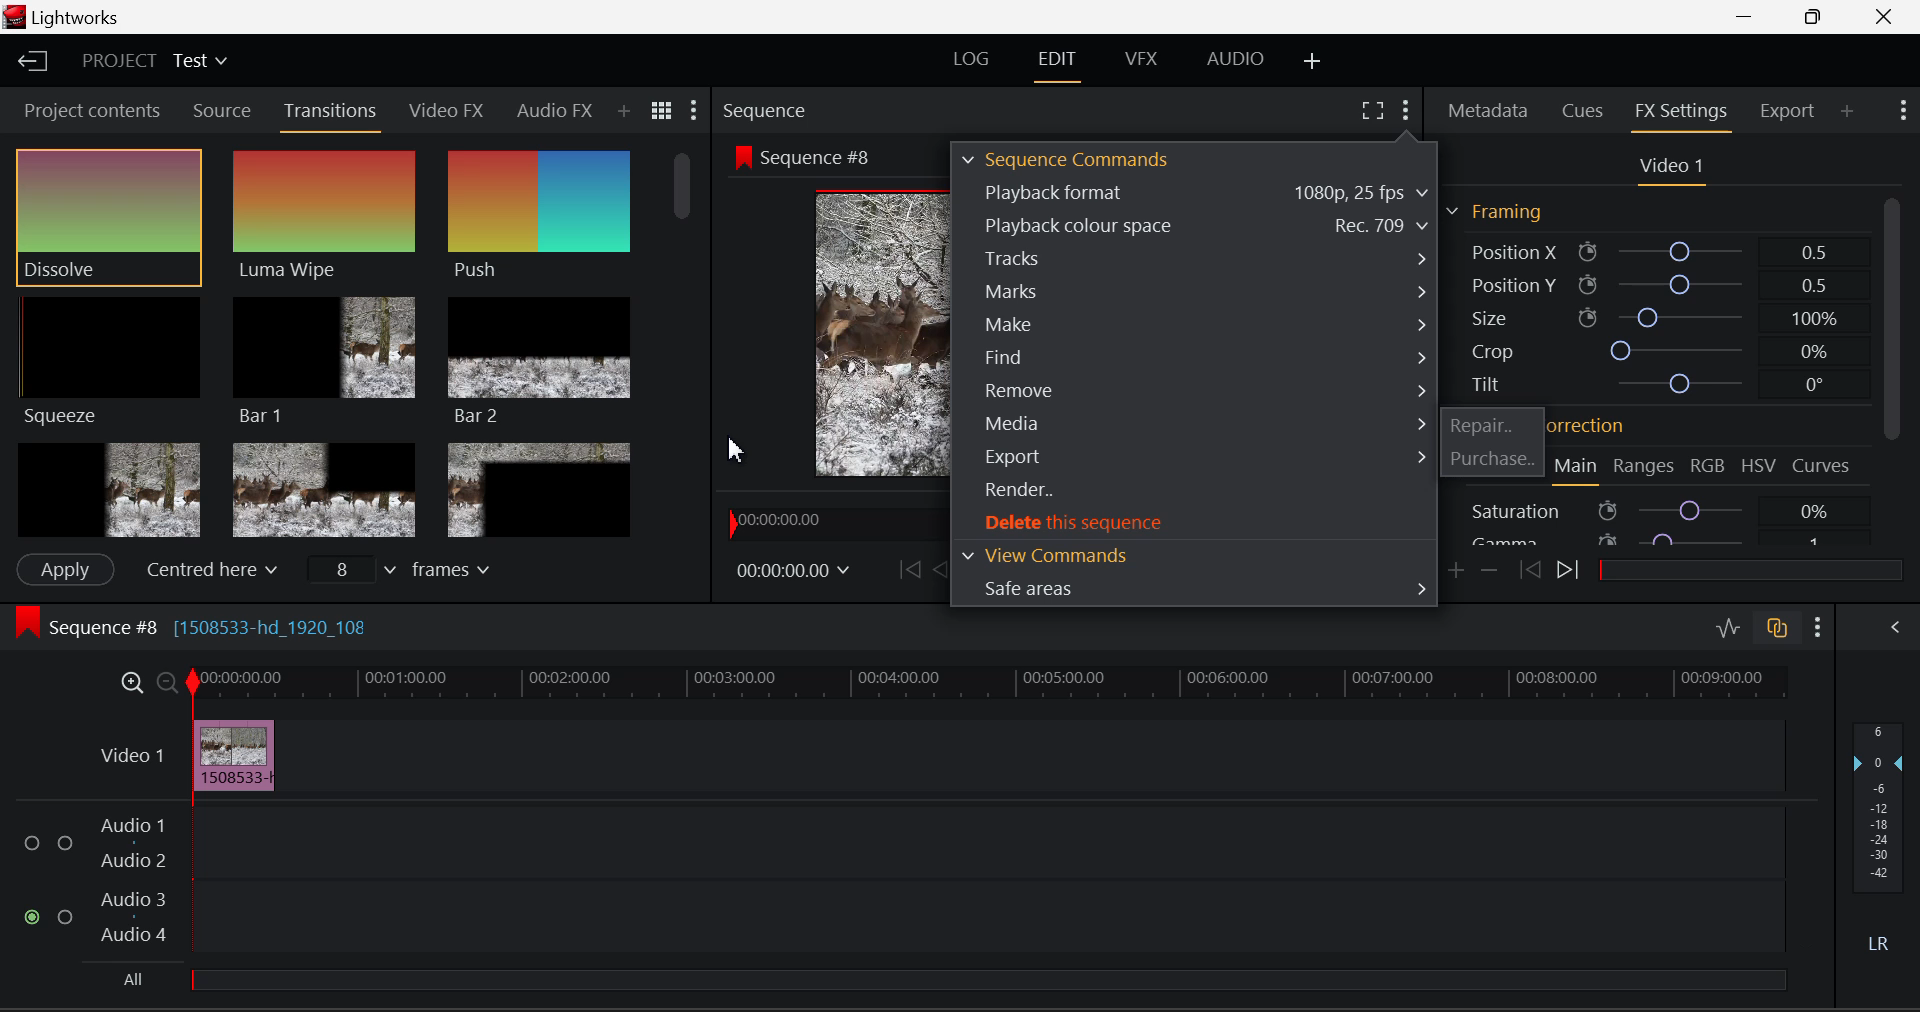 This screenshot has height=1012, width=1920. What do you see at coordinates (1583, 108) in the screenshot?
I see `Cues` at bounding box center [1583, 108].